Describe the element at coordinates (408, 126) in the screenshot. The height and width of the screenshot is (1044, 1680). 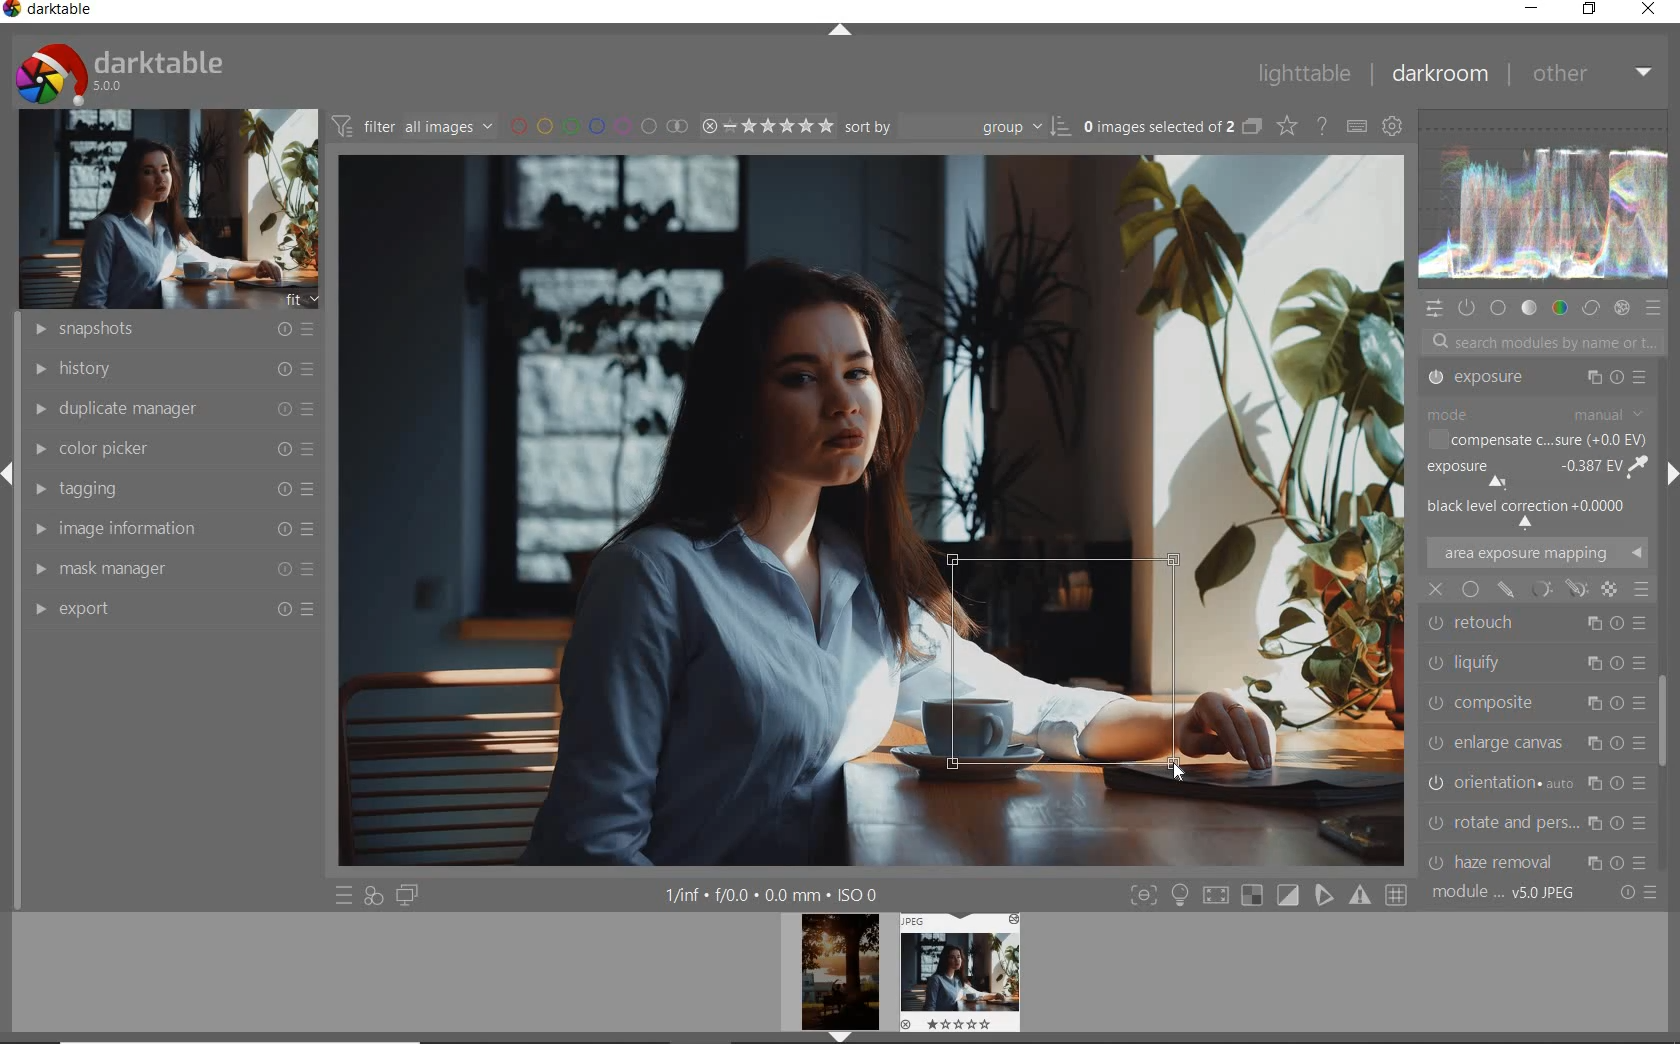
I see `FILTER IMAGE` at that location.